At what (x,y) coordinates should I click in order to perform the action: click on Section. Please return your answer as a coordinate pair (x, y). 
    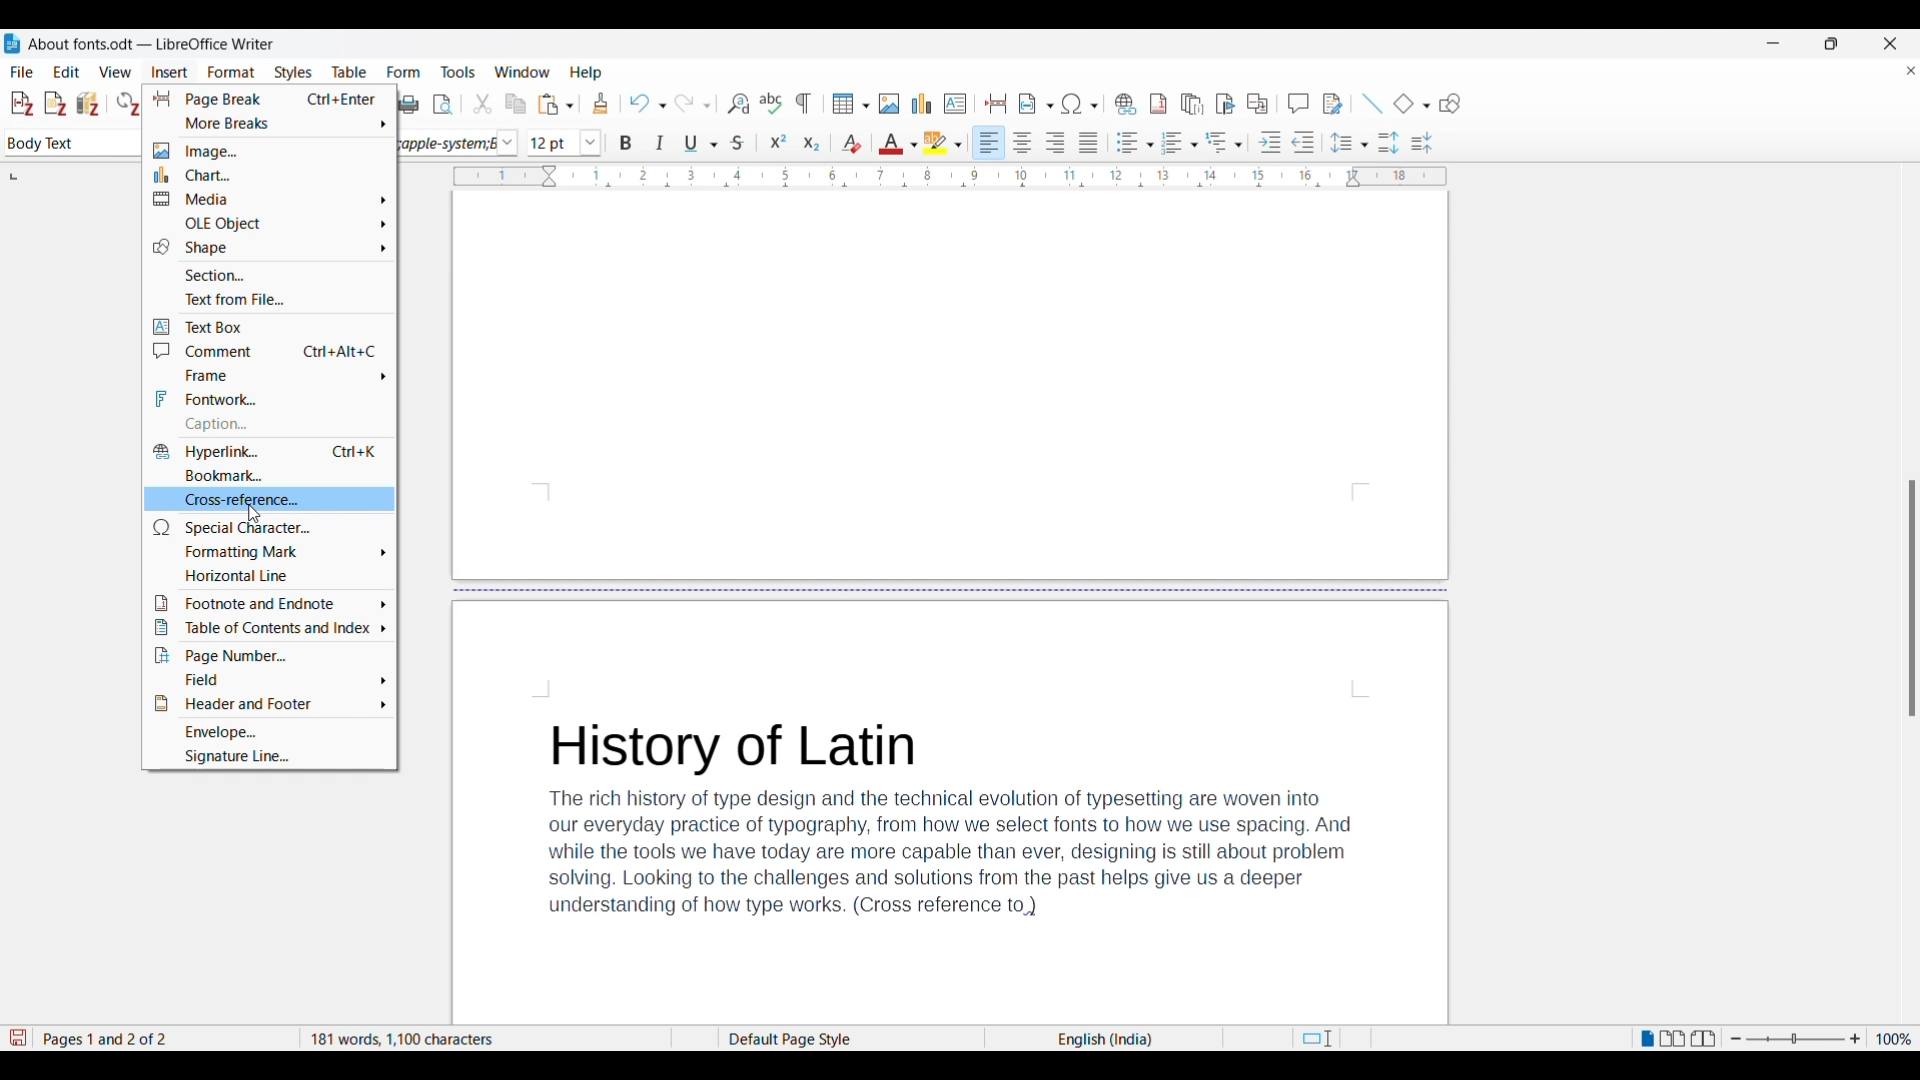
    Looking at the image, I should click on (269, 275).